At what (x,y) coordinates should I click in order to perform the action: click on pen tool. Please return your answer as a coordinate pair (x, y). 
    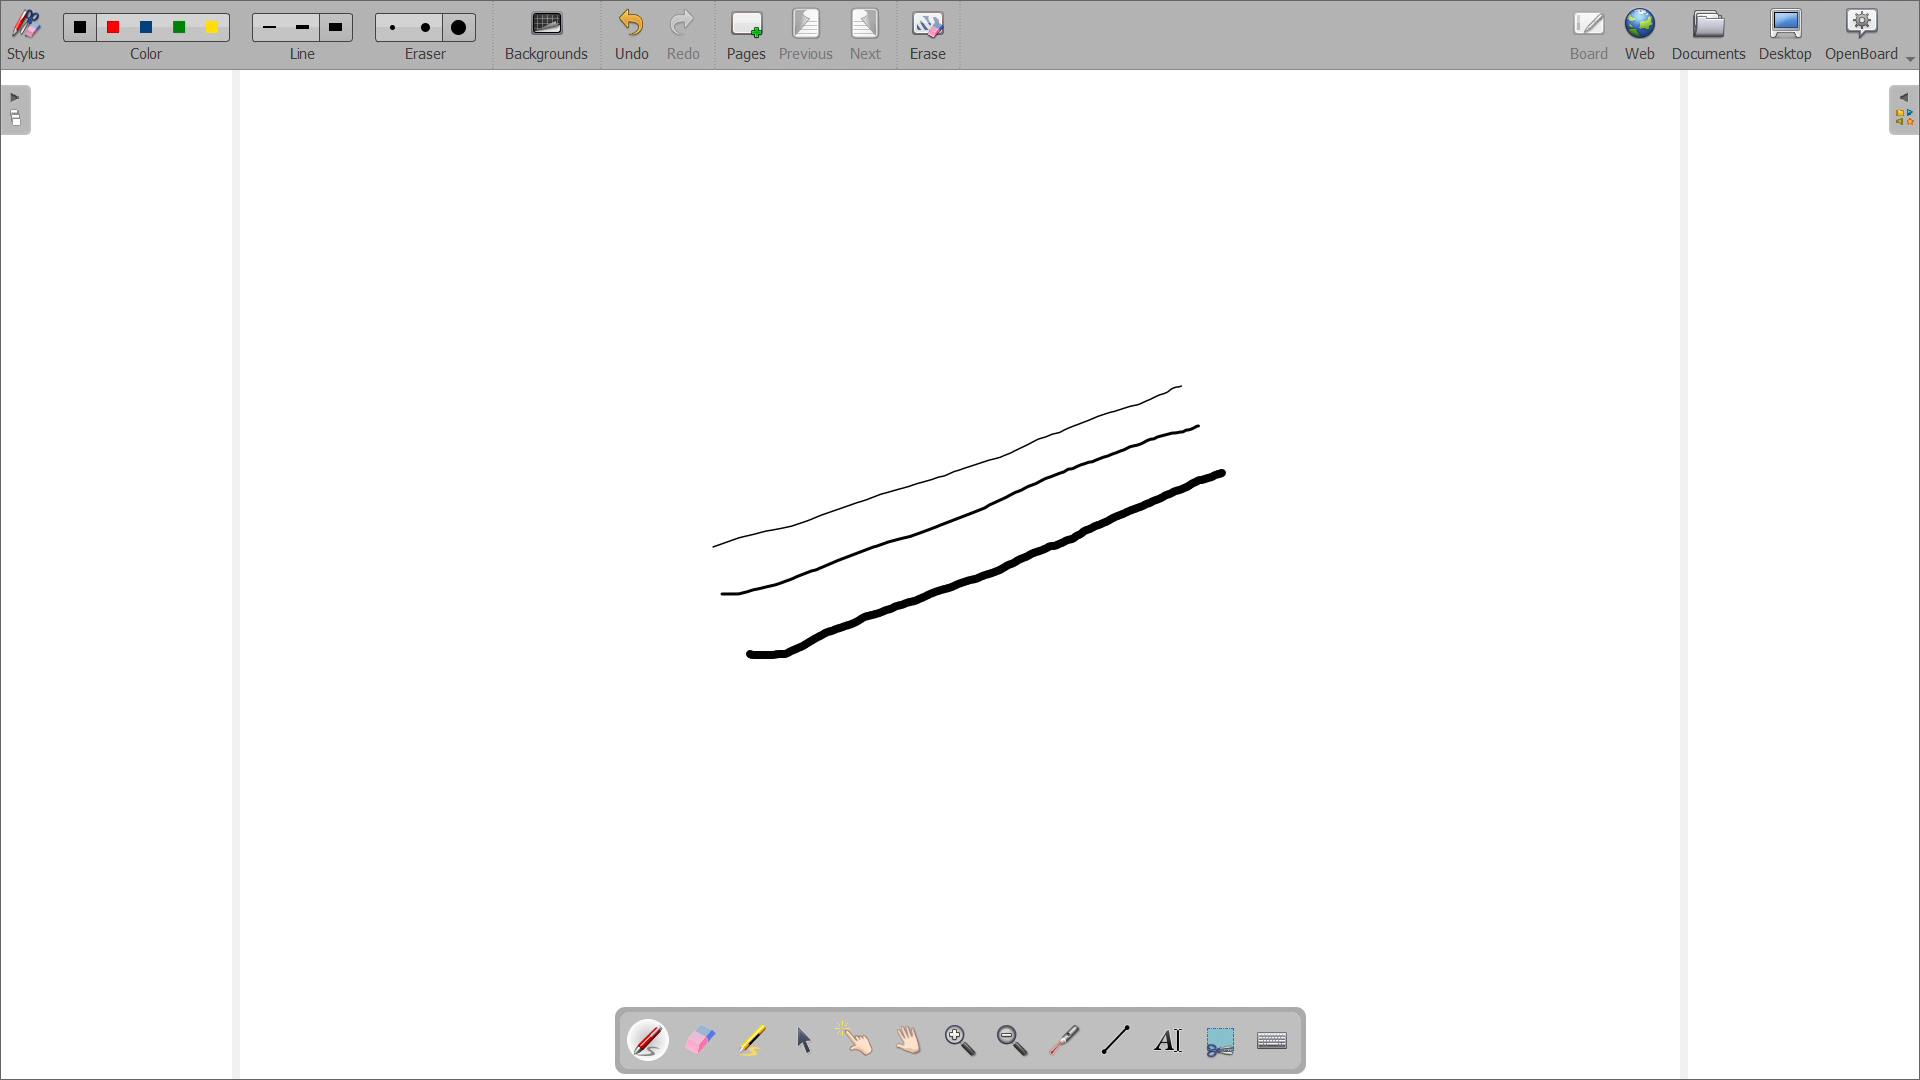
    Looking at the image, I should click on (651, 1040).